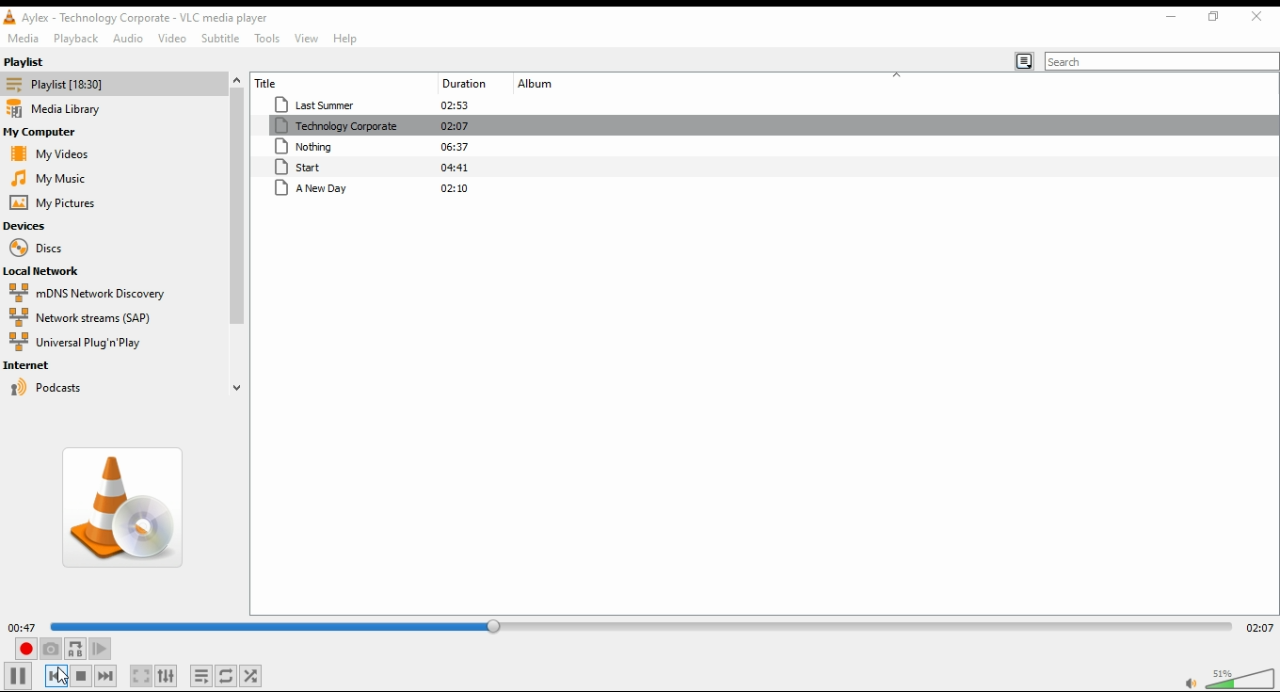 This screenshot has height=692, width=1280. What do you see at coordinates (105, 676) in the screenshot?
I see `next media in the playlist, skip forward when held.` at bounding box center [105, 676].